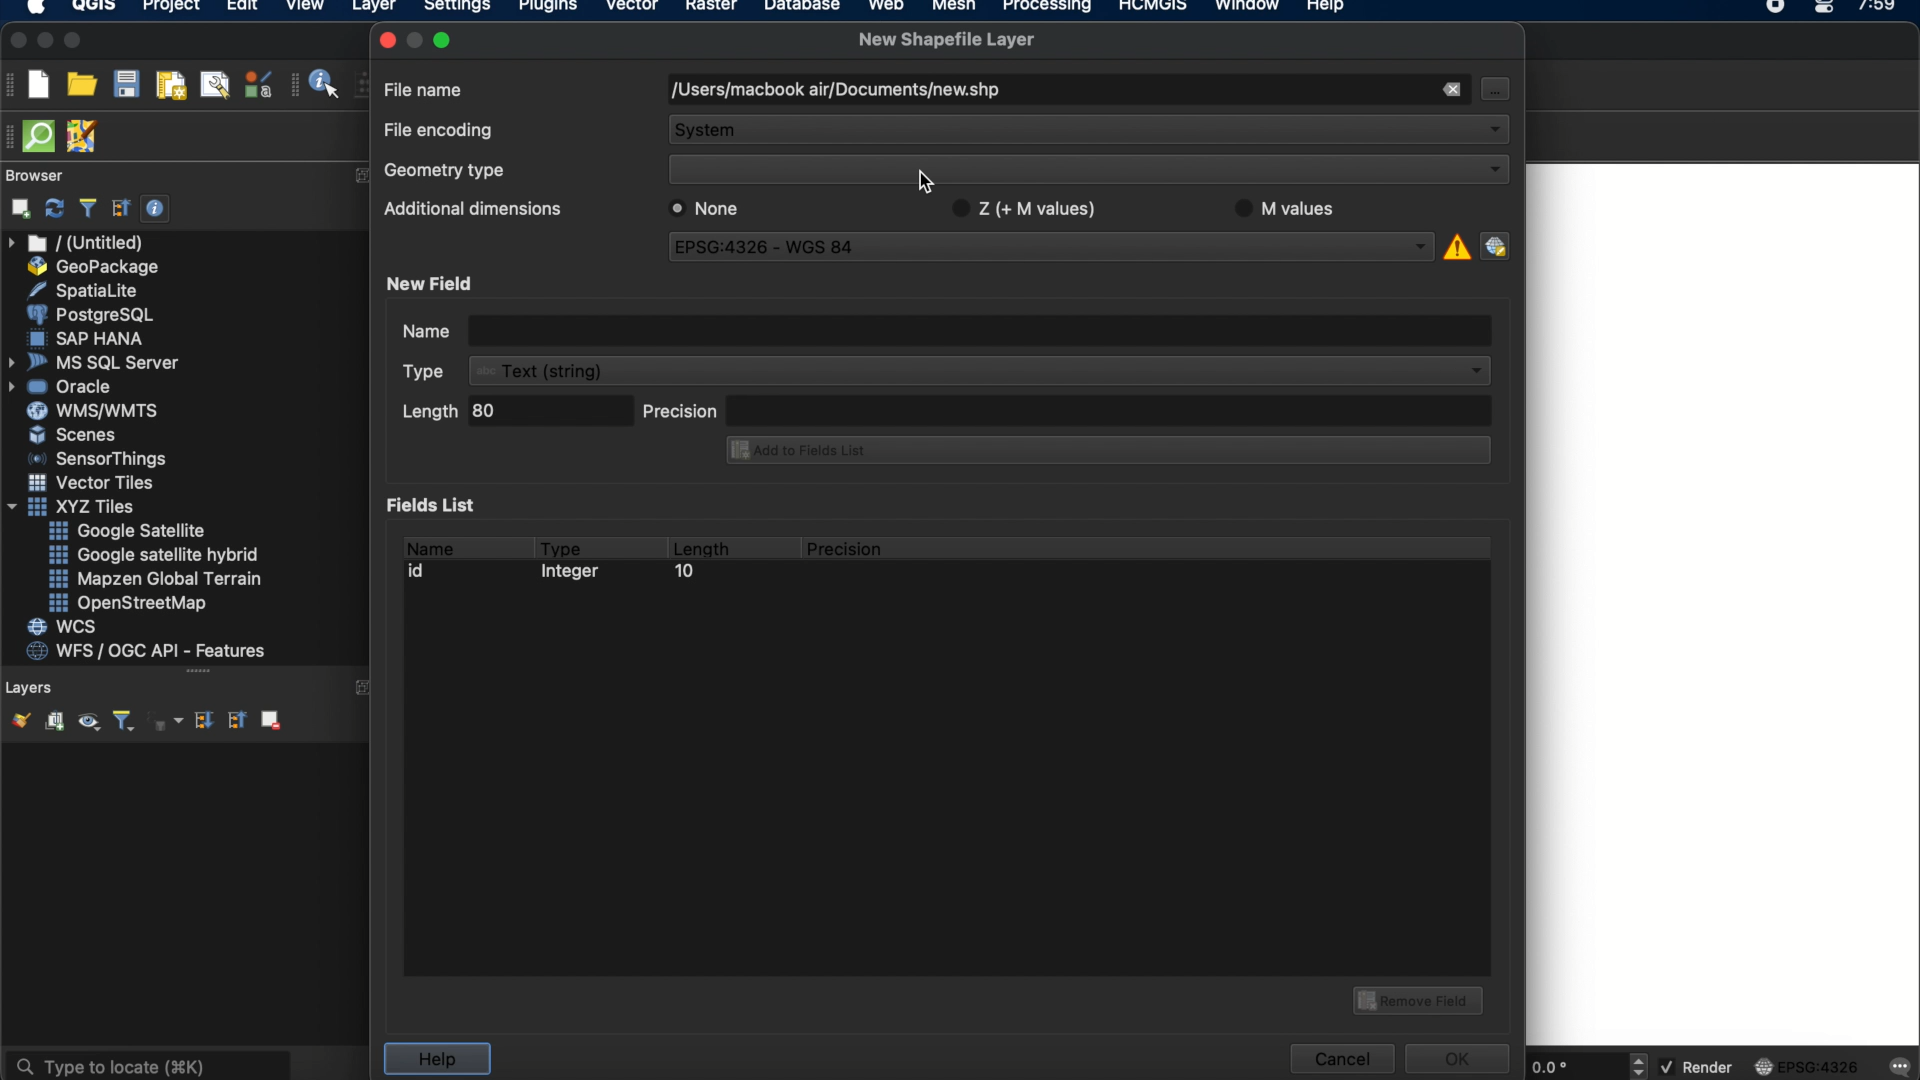 The image size is (1920, 1080). What do you see at coordinates (16, 41) in the screenshot?
I see `close` at bounding box center [16, 41].